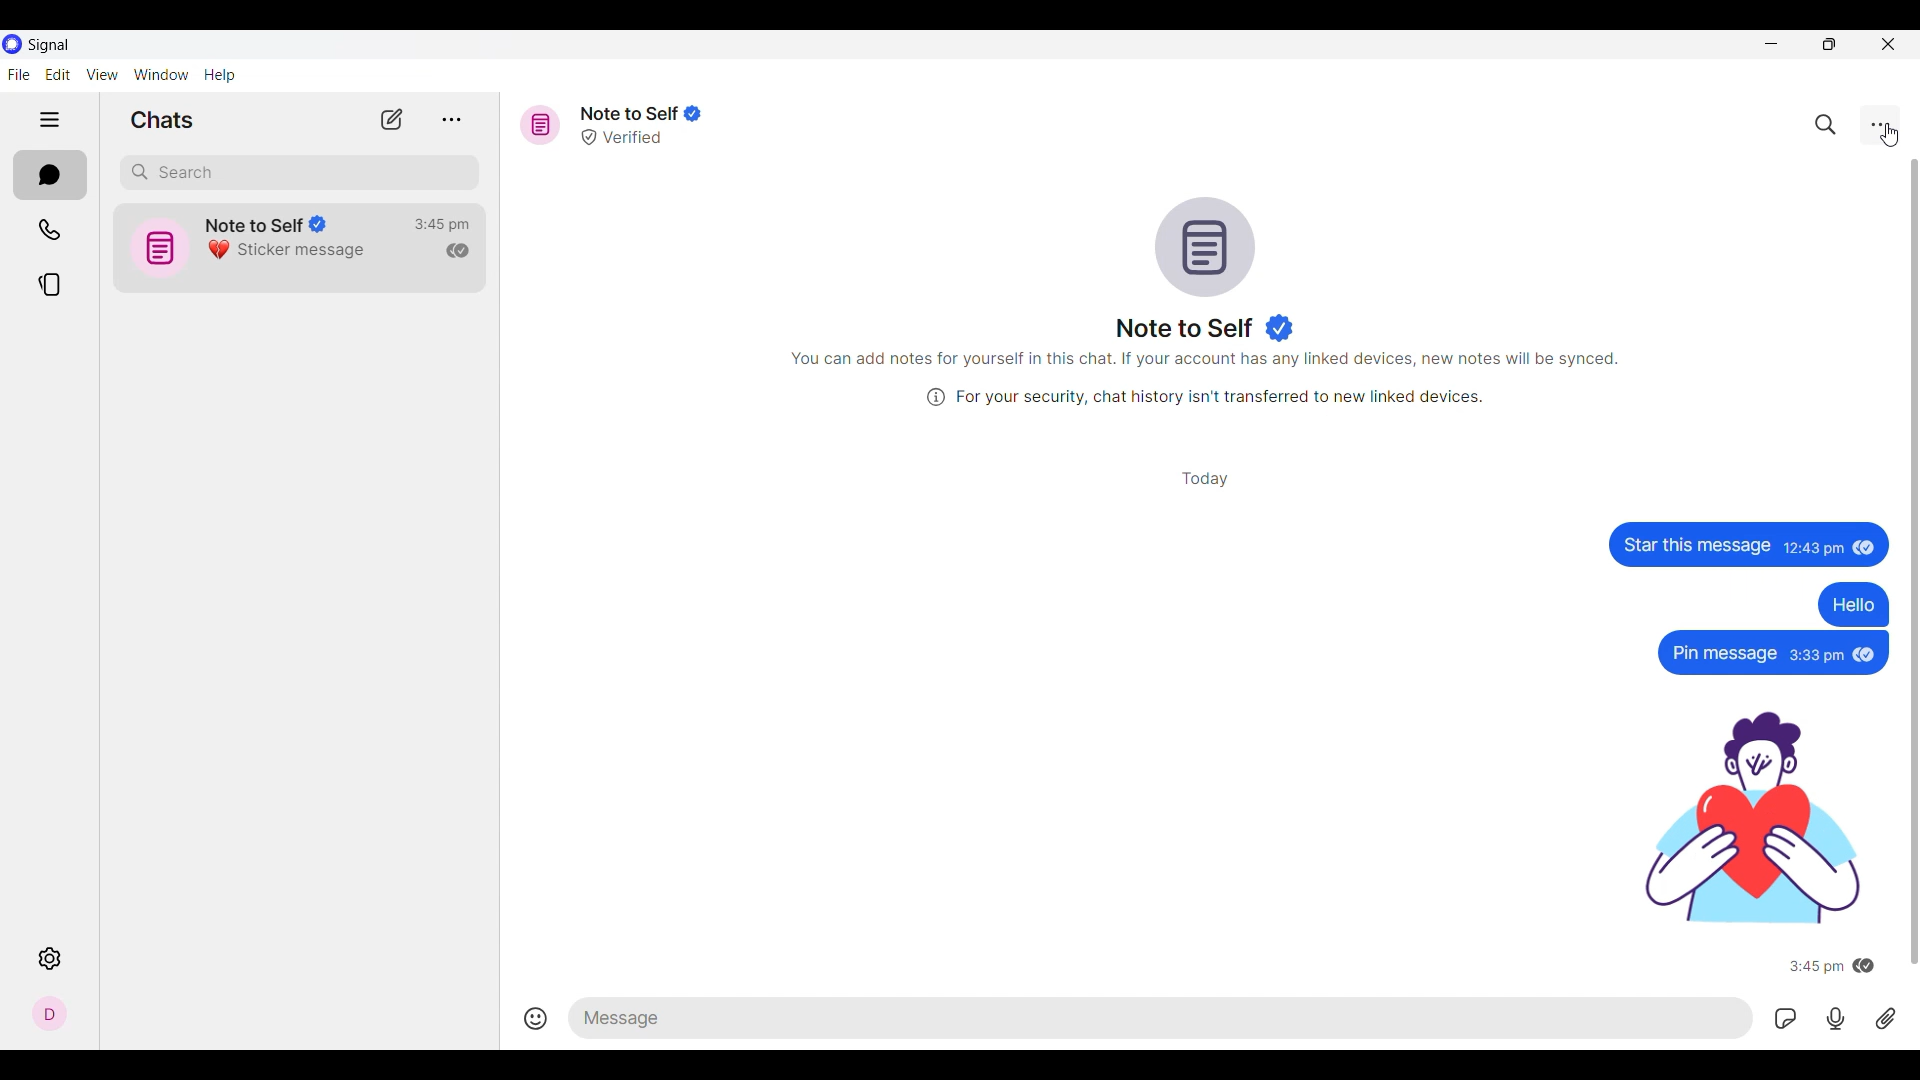  Describe the element at coordinates (1747, 816) in the screenshot. I see `sticker` at that location.